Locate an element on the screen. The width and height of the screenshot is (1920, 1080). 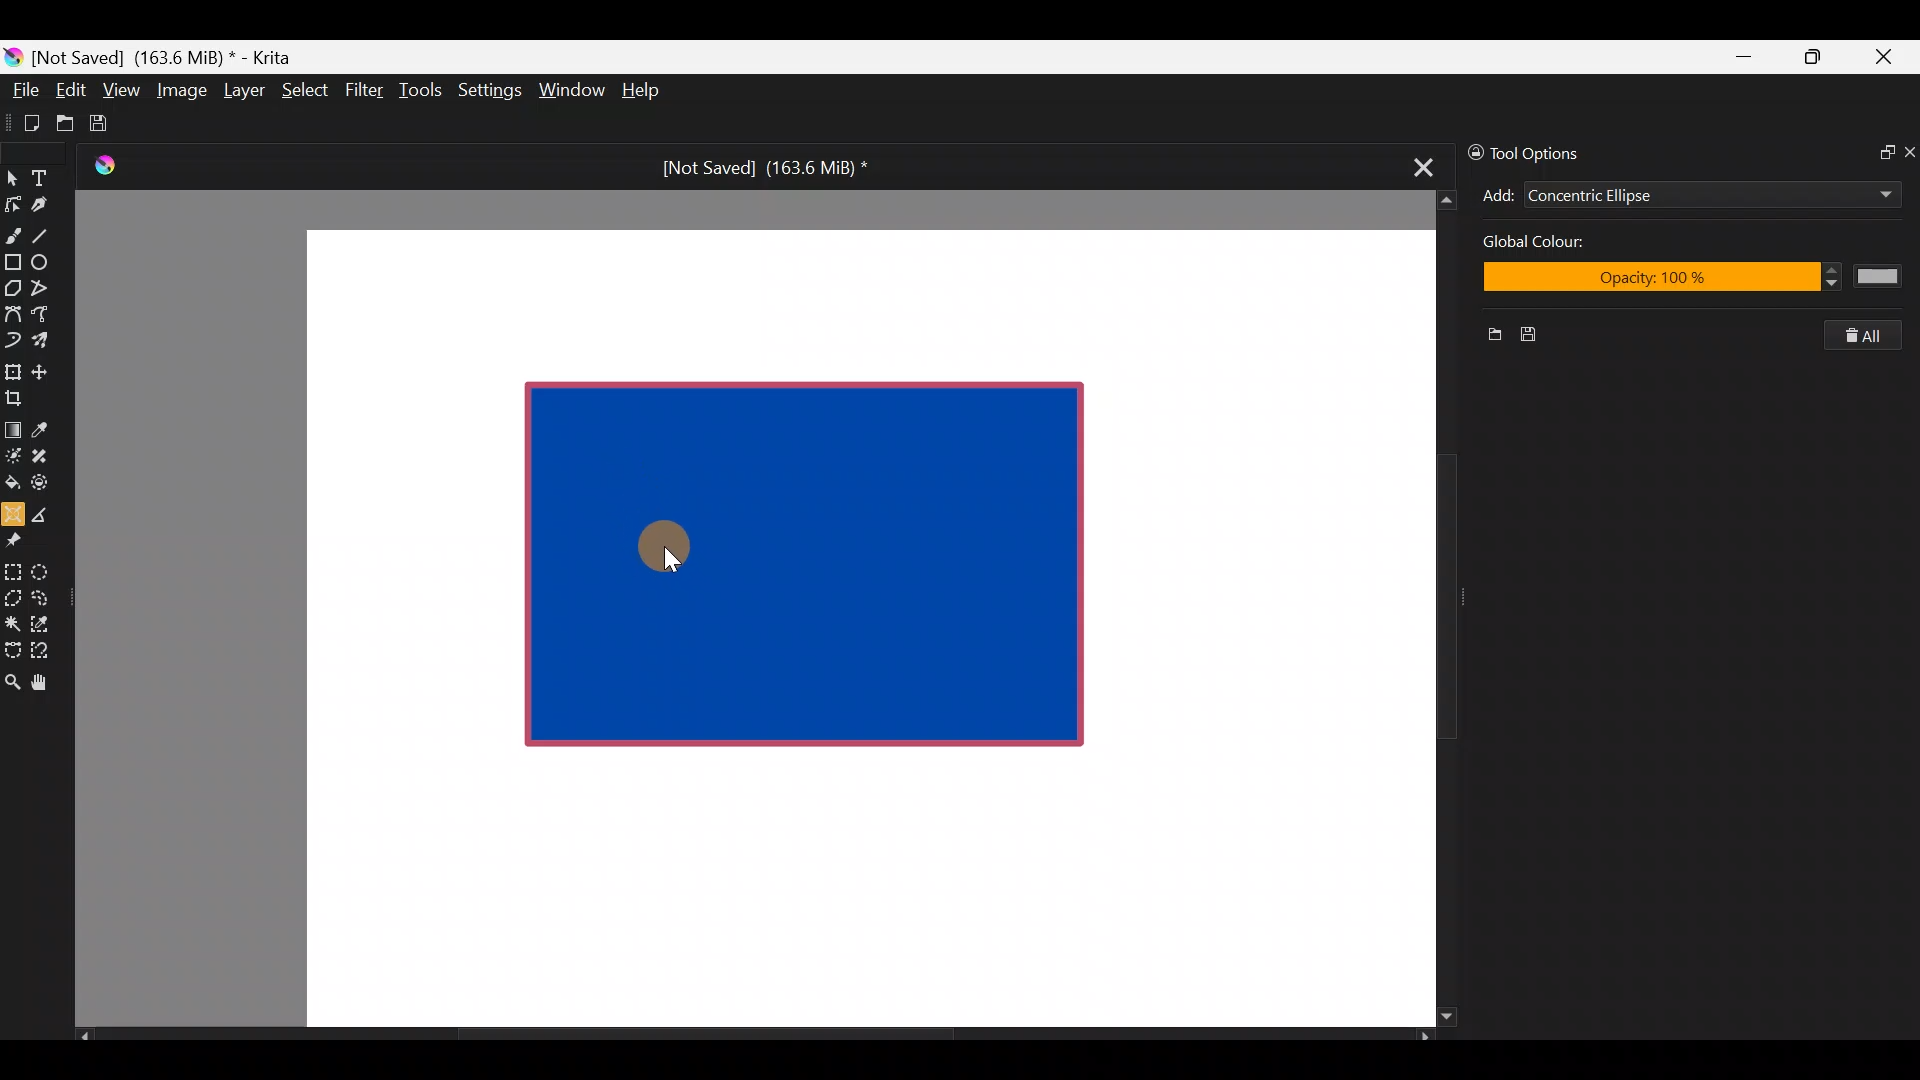
Canvas is located at coordinates (854, 626).